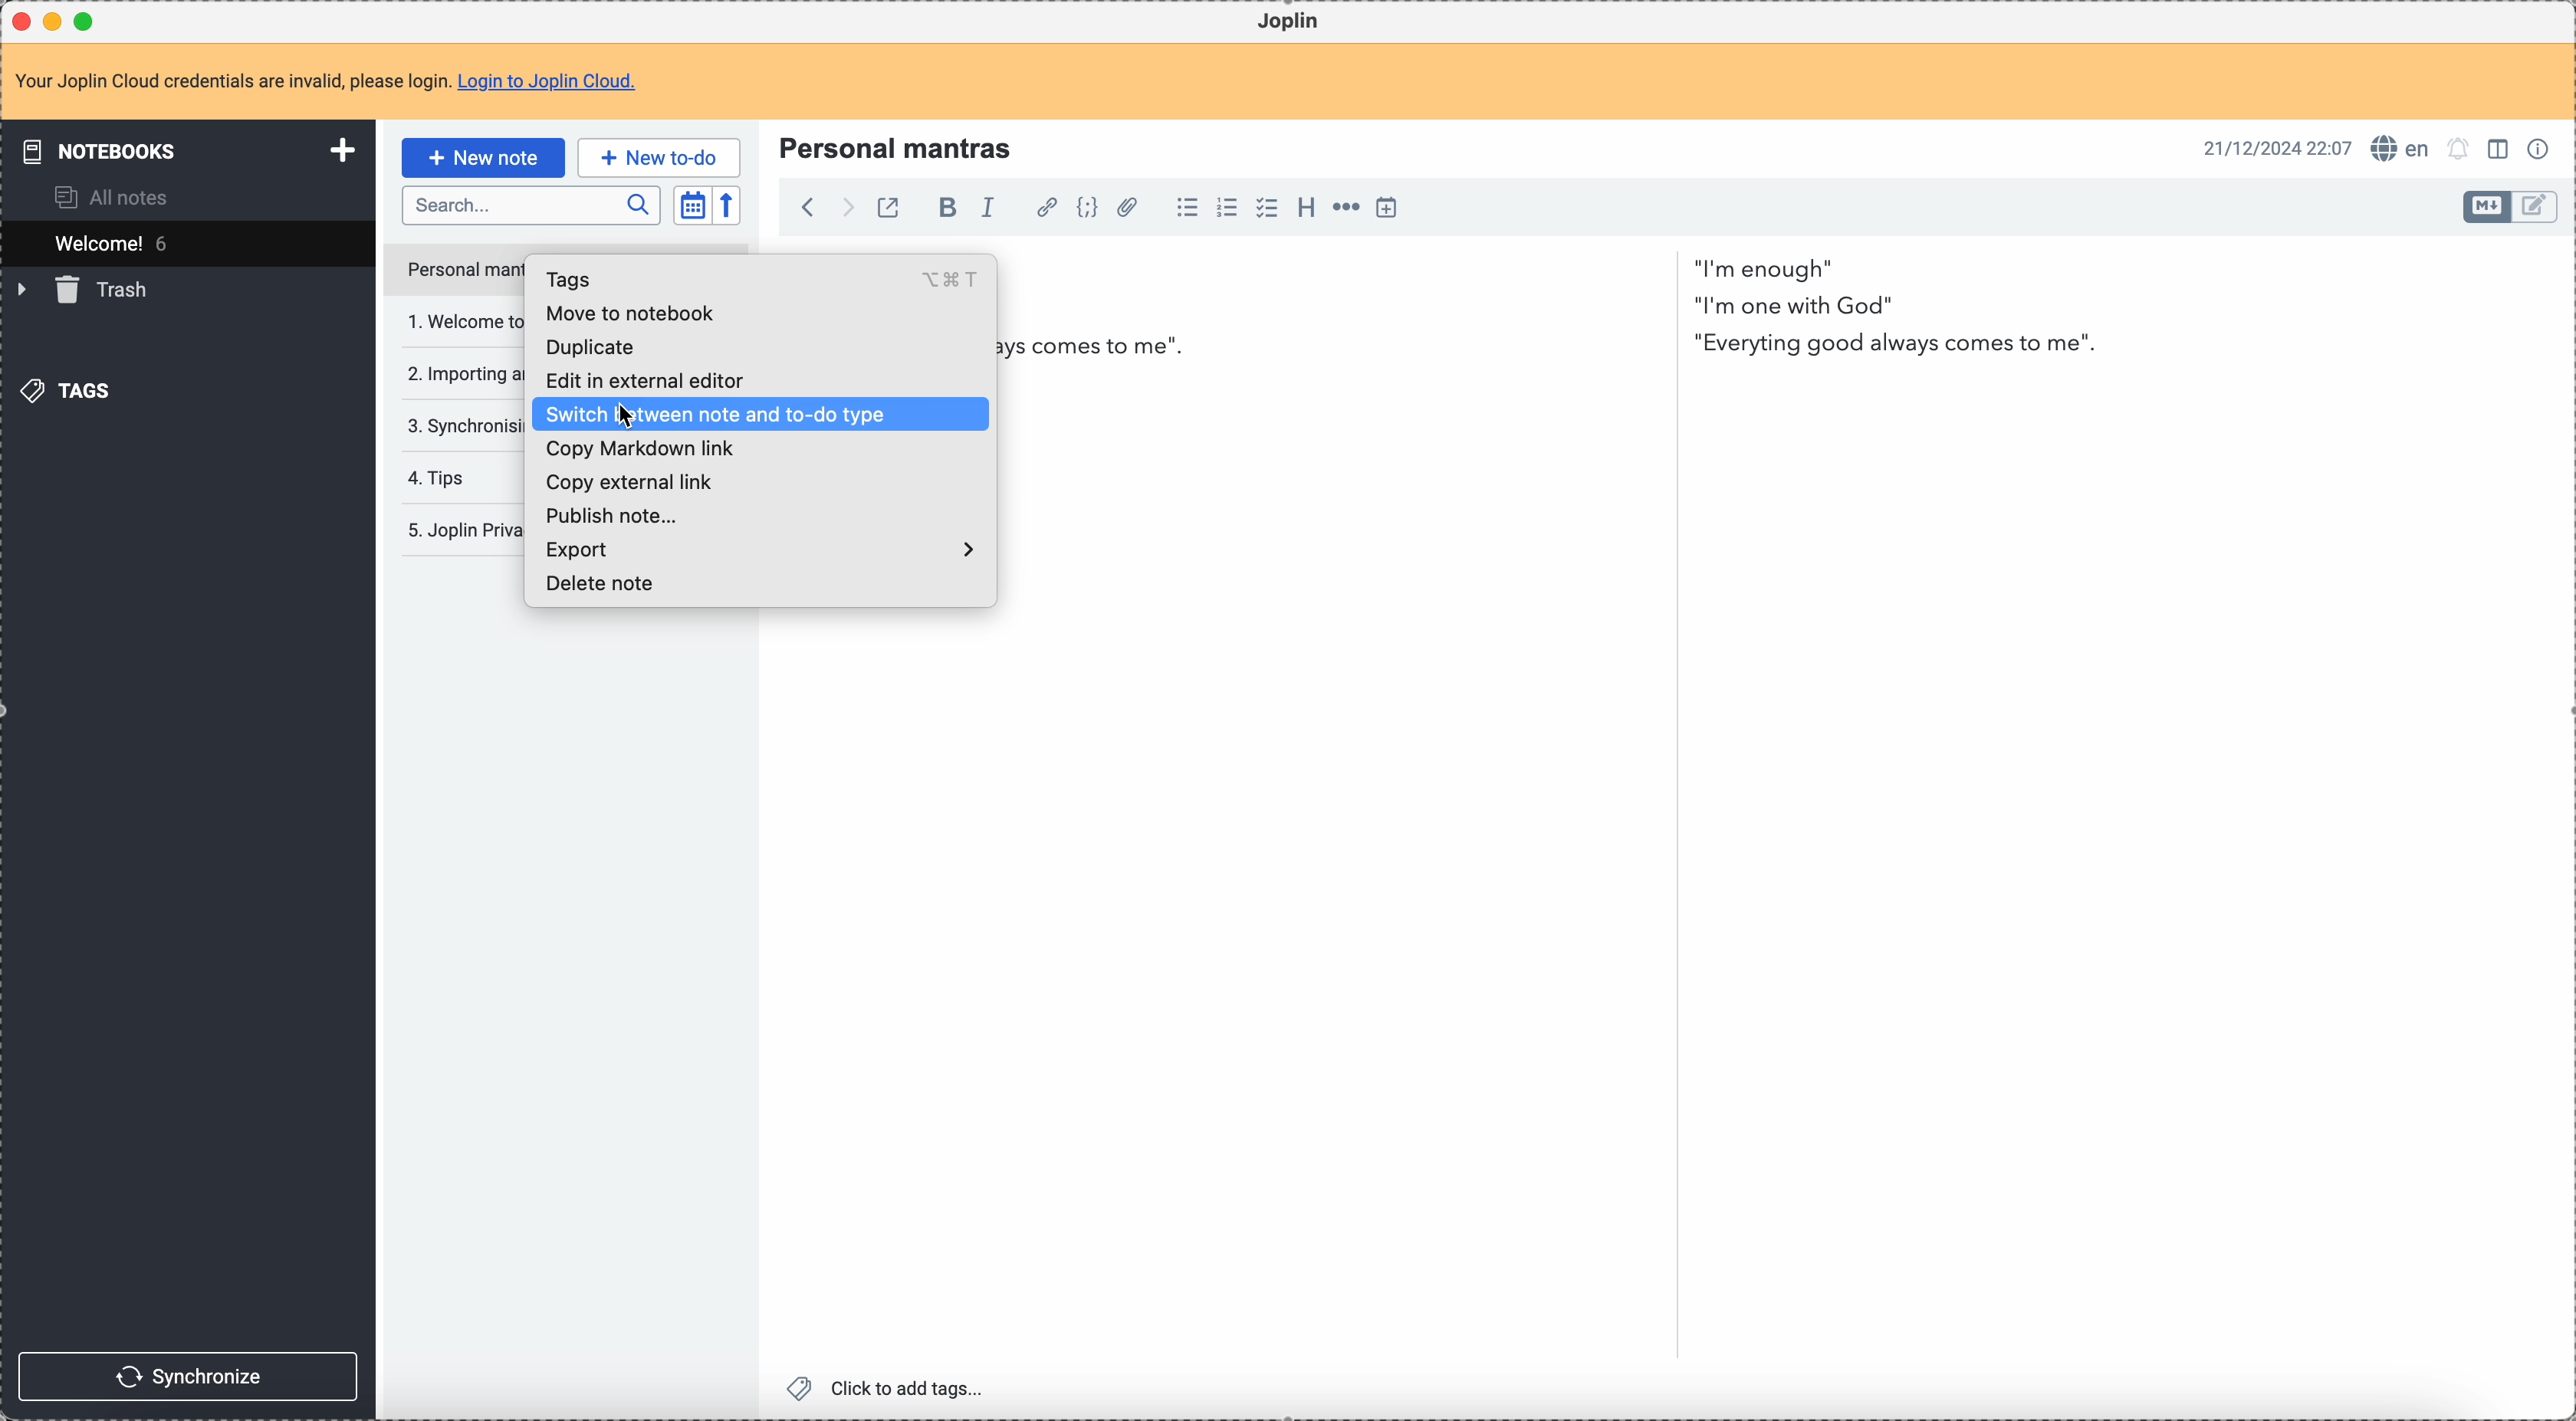 The height and width of the screenshot is (1421, 2576). Describe the element at coordinates (191, 1378) in the screenshot. I see `synchronize` at that location.